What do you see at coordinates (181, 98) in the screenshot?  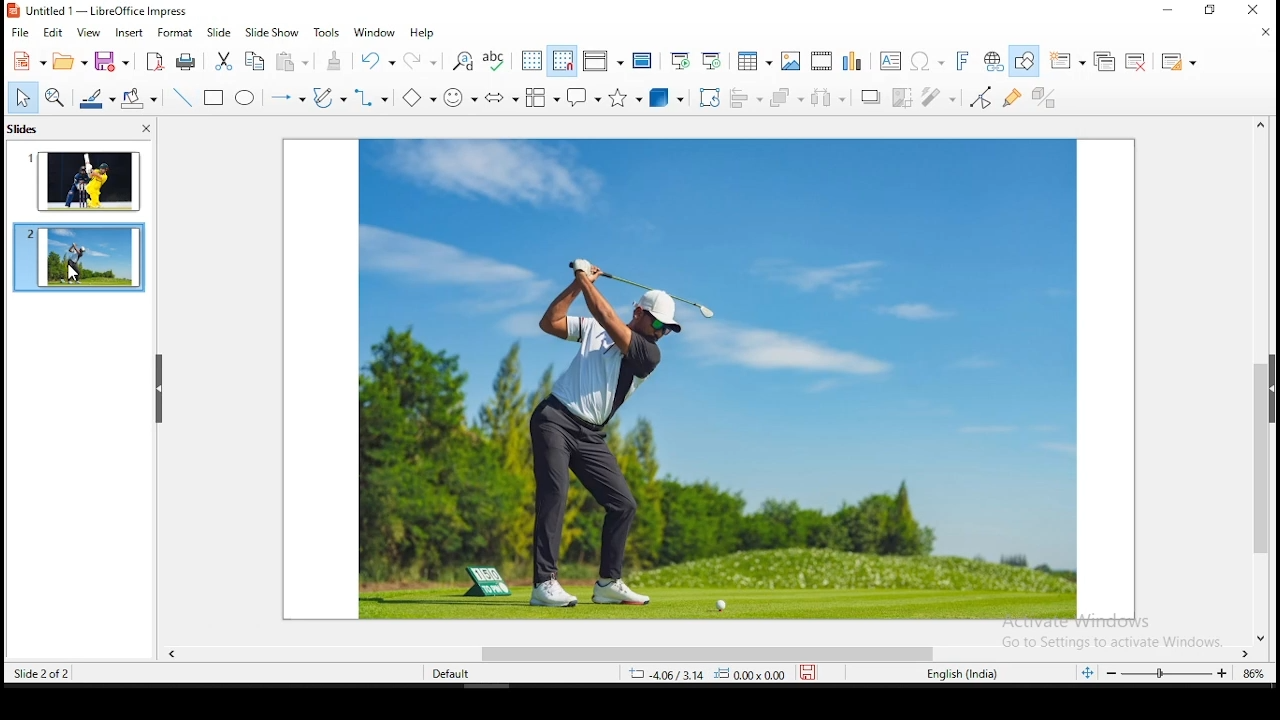 I see `line` at bounding box center [181, 98].